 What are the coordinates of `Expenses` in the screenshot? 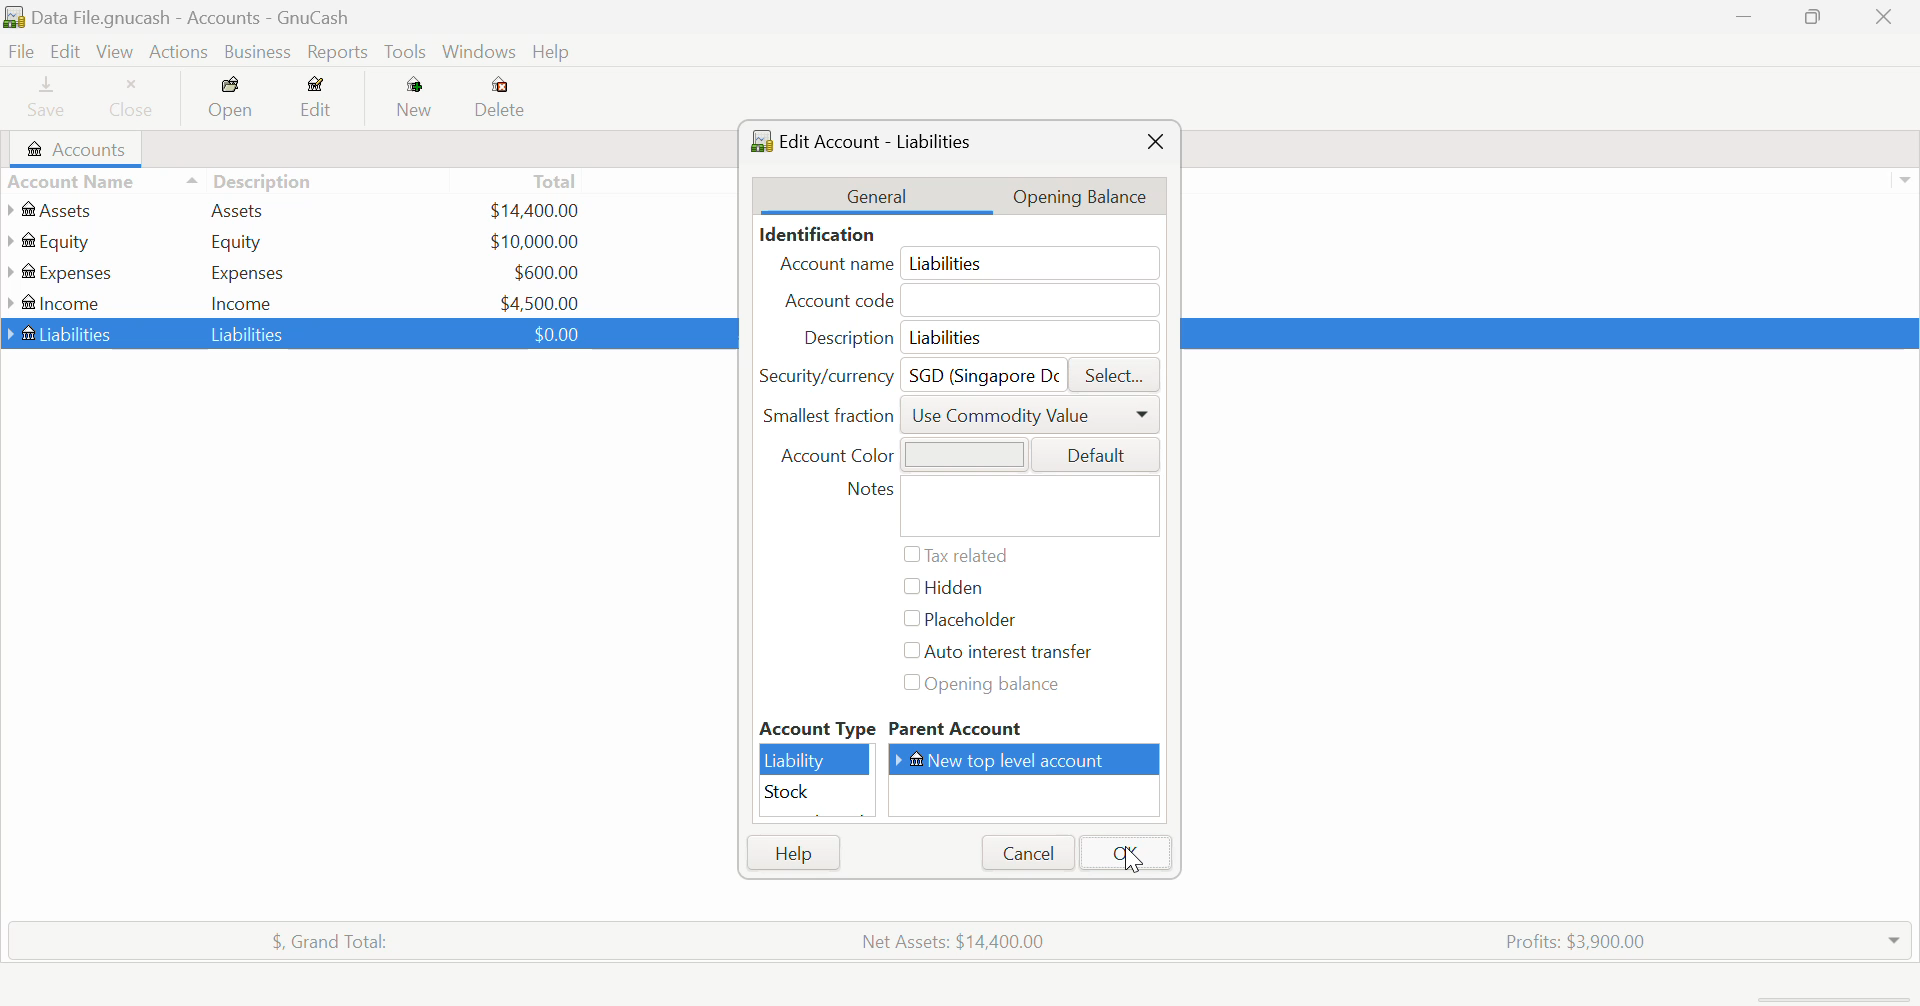 It's located at (248, 272).